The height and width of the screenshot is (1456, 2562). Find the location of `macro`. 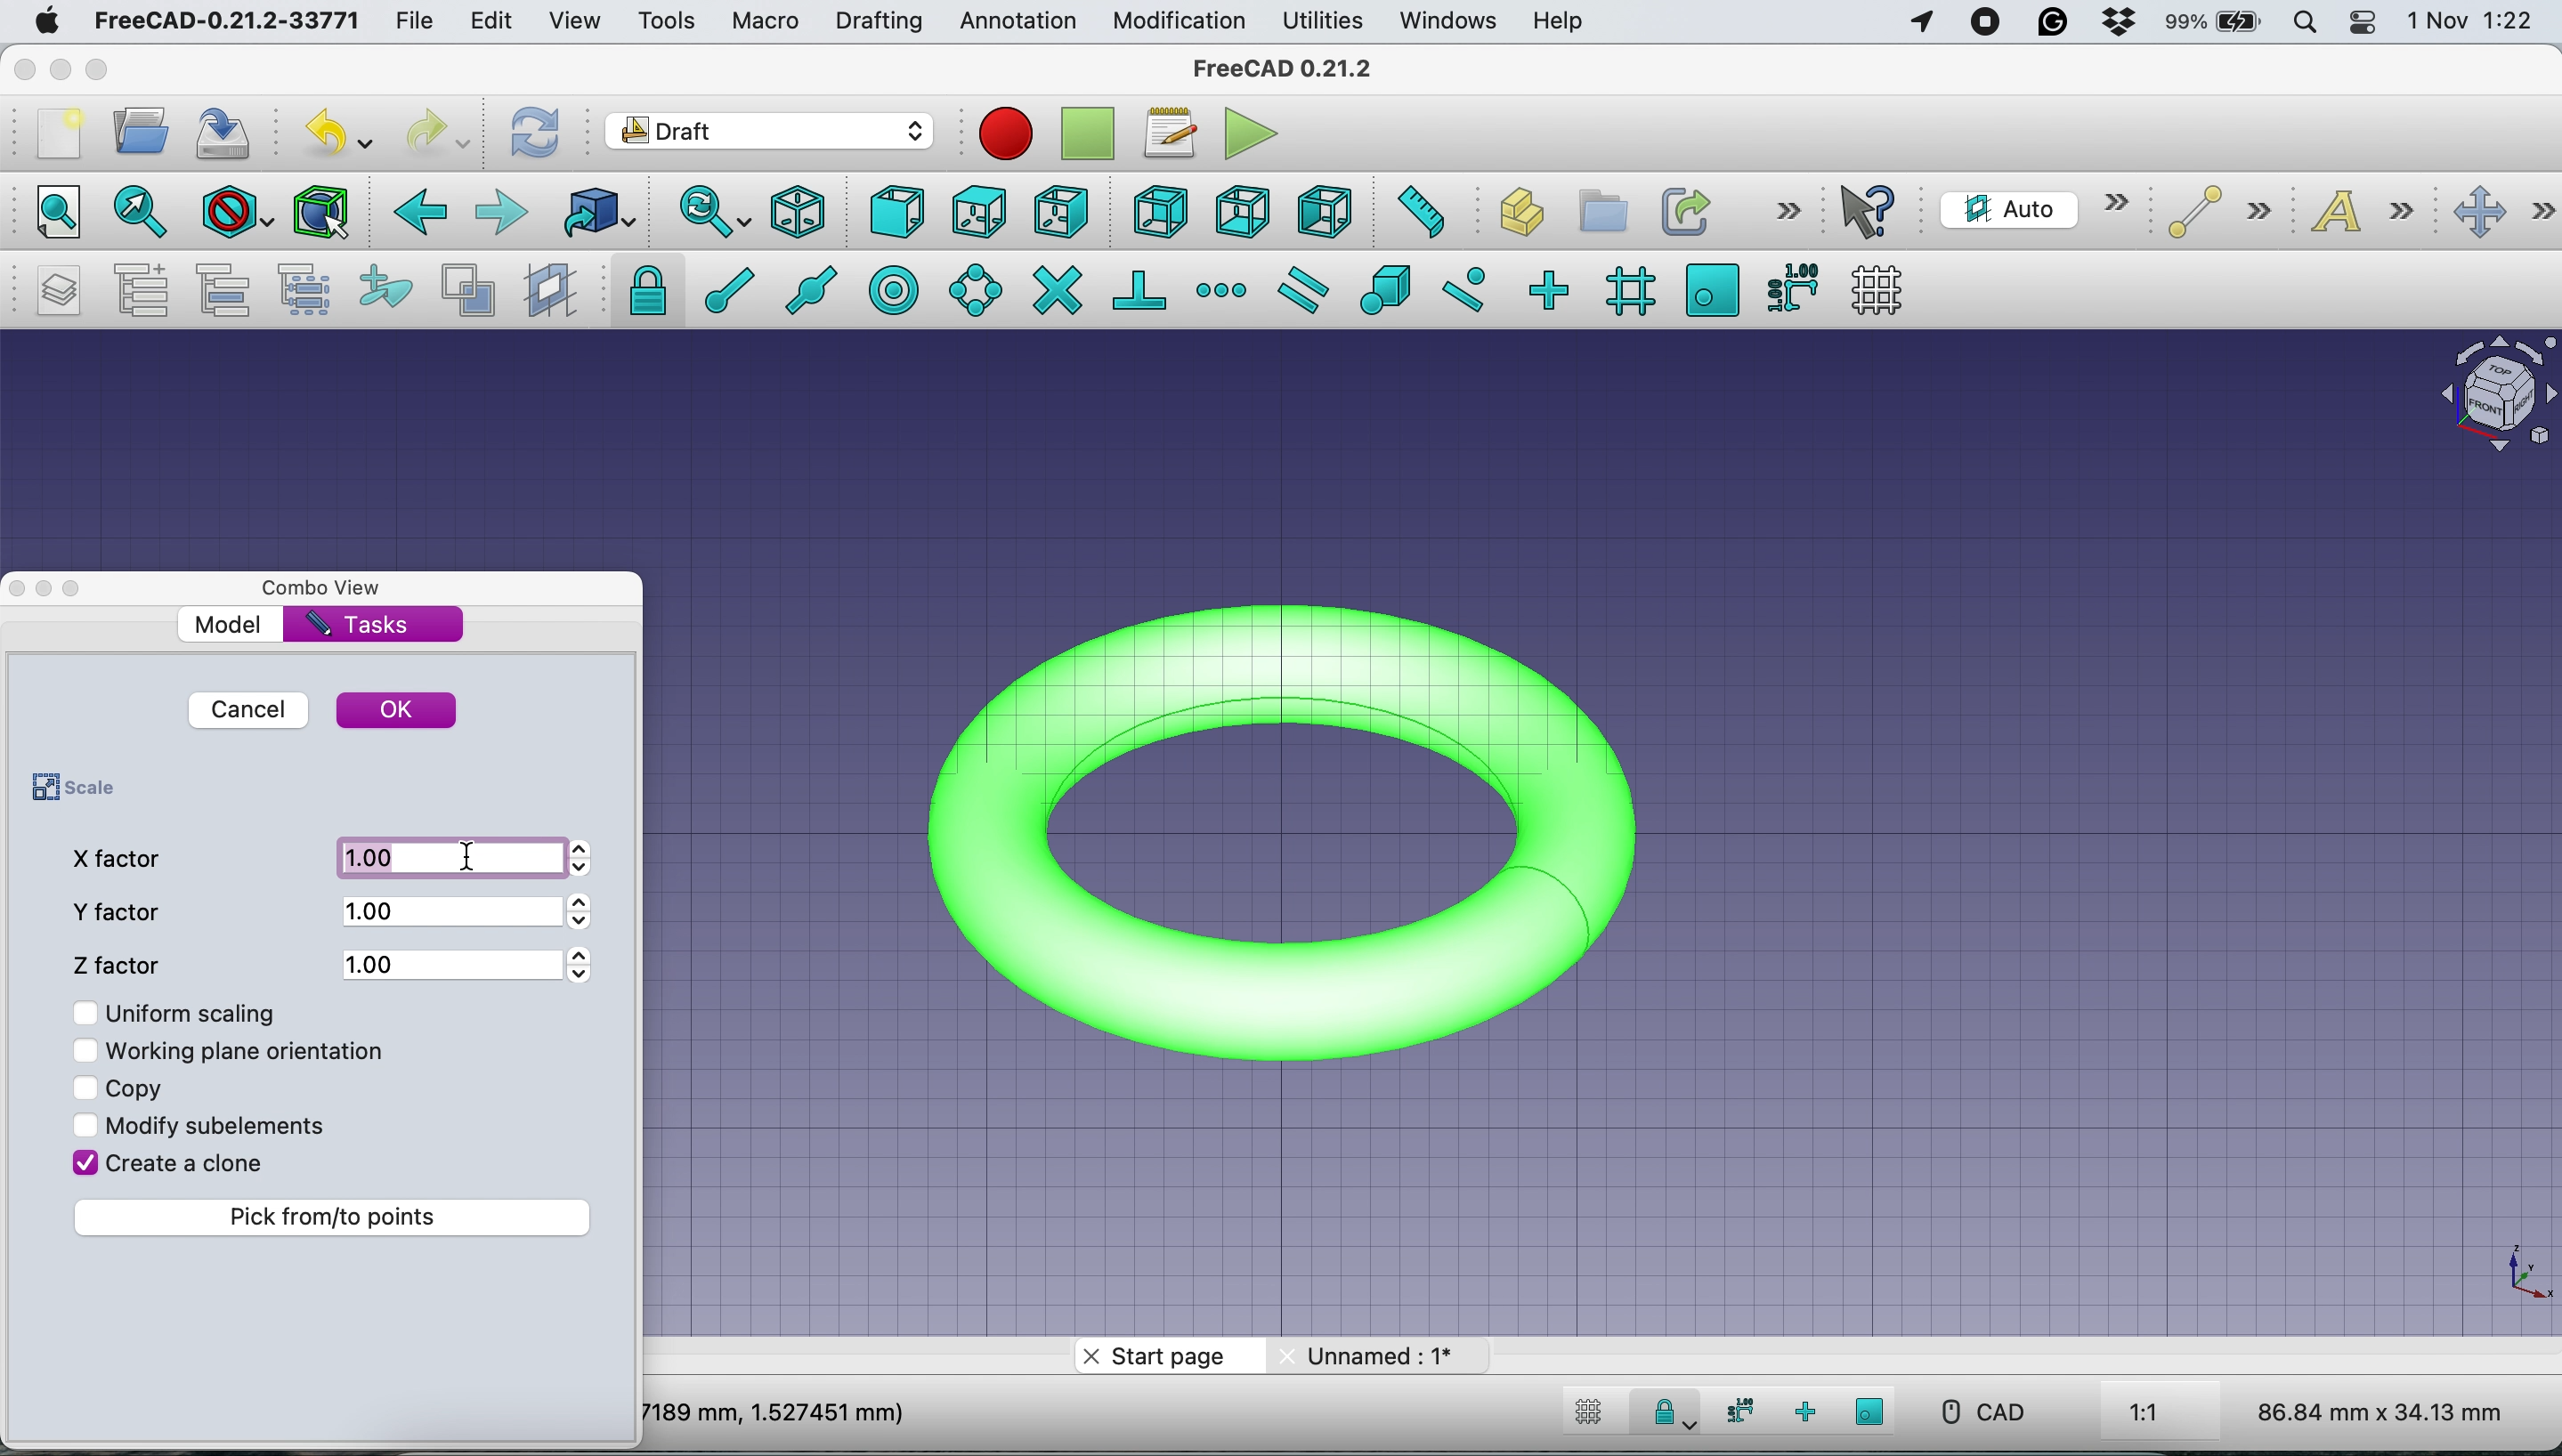

macro is located at coordinates (766, 24).